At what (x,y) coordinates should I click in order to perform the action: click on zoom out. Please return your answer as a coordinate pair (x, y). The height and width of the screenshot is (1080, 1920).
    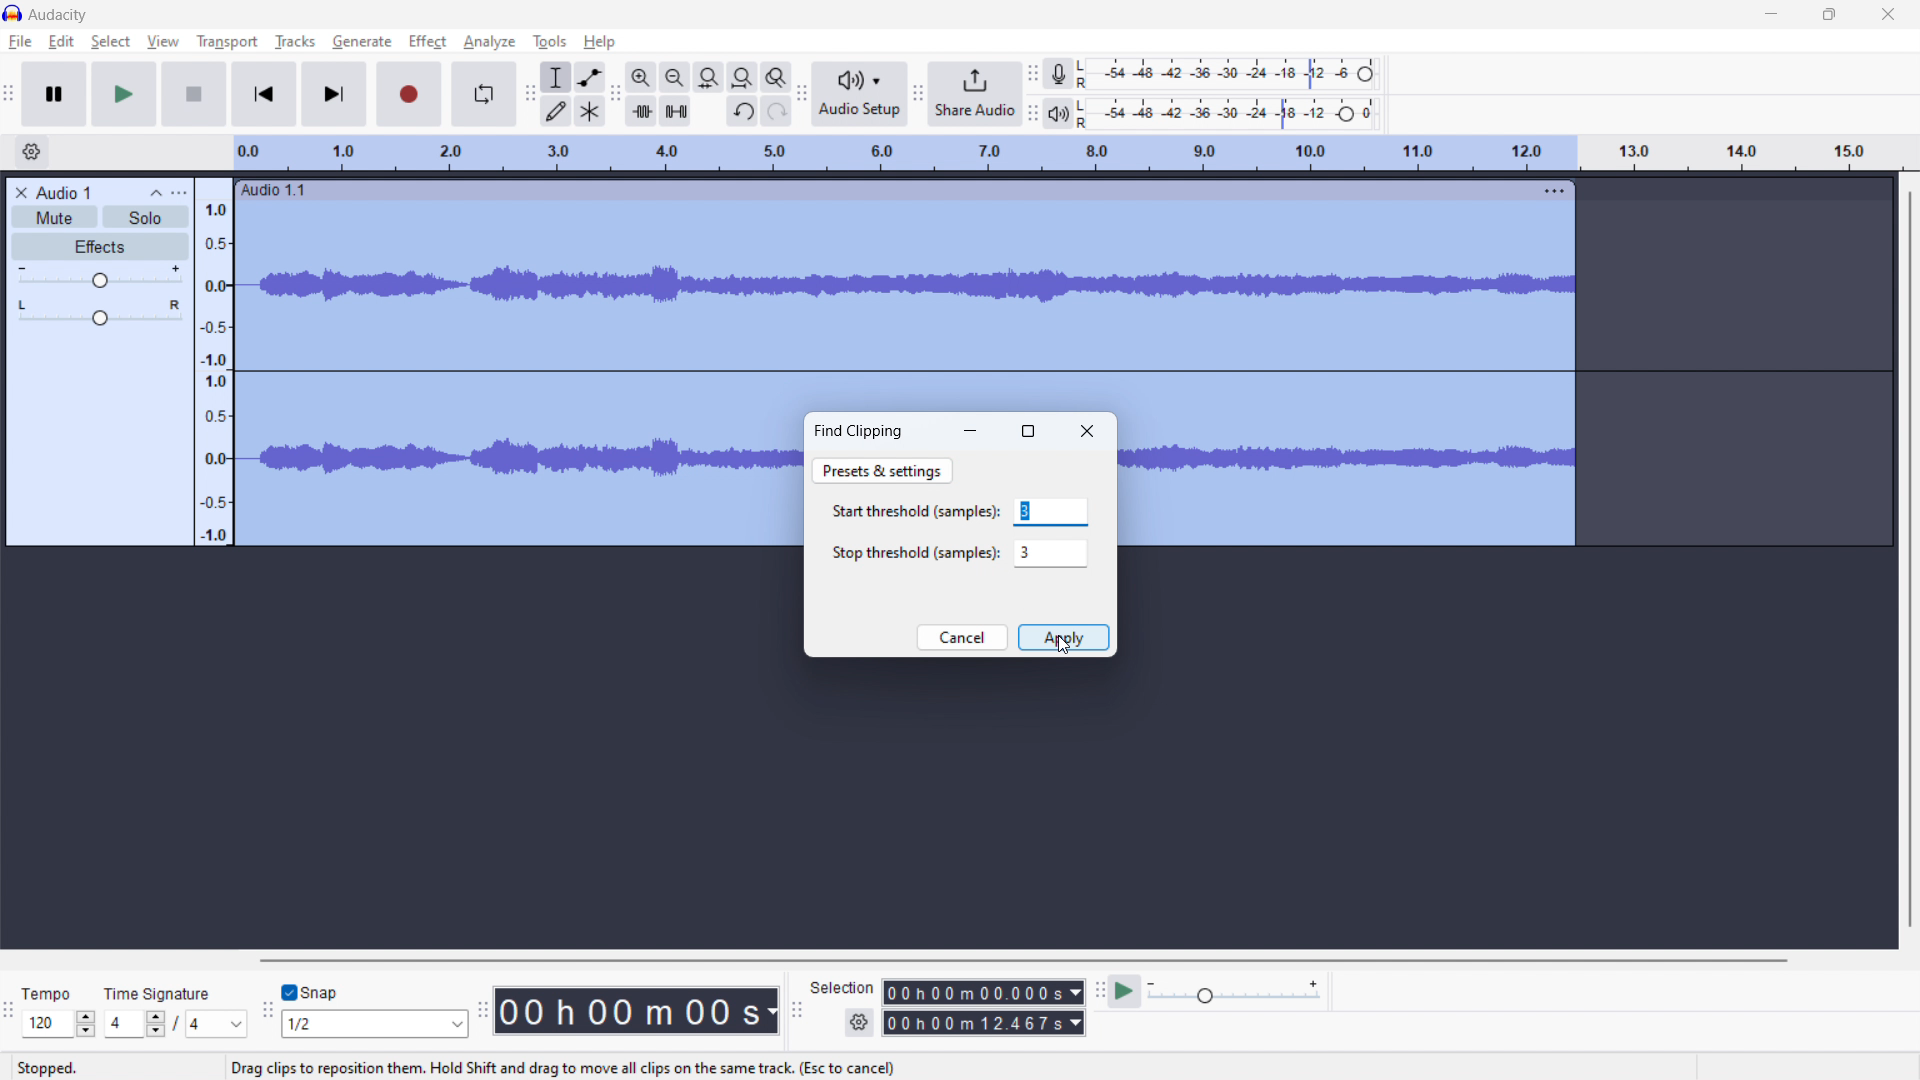
    Looking at the image, I should click on (675, 77).